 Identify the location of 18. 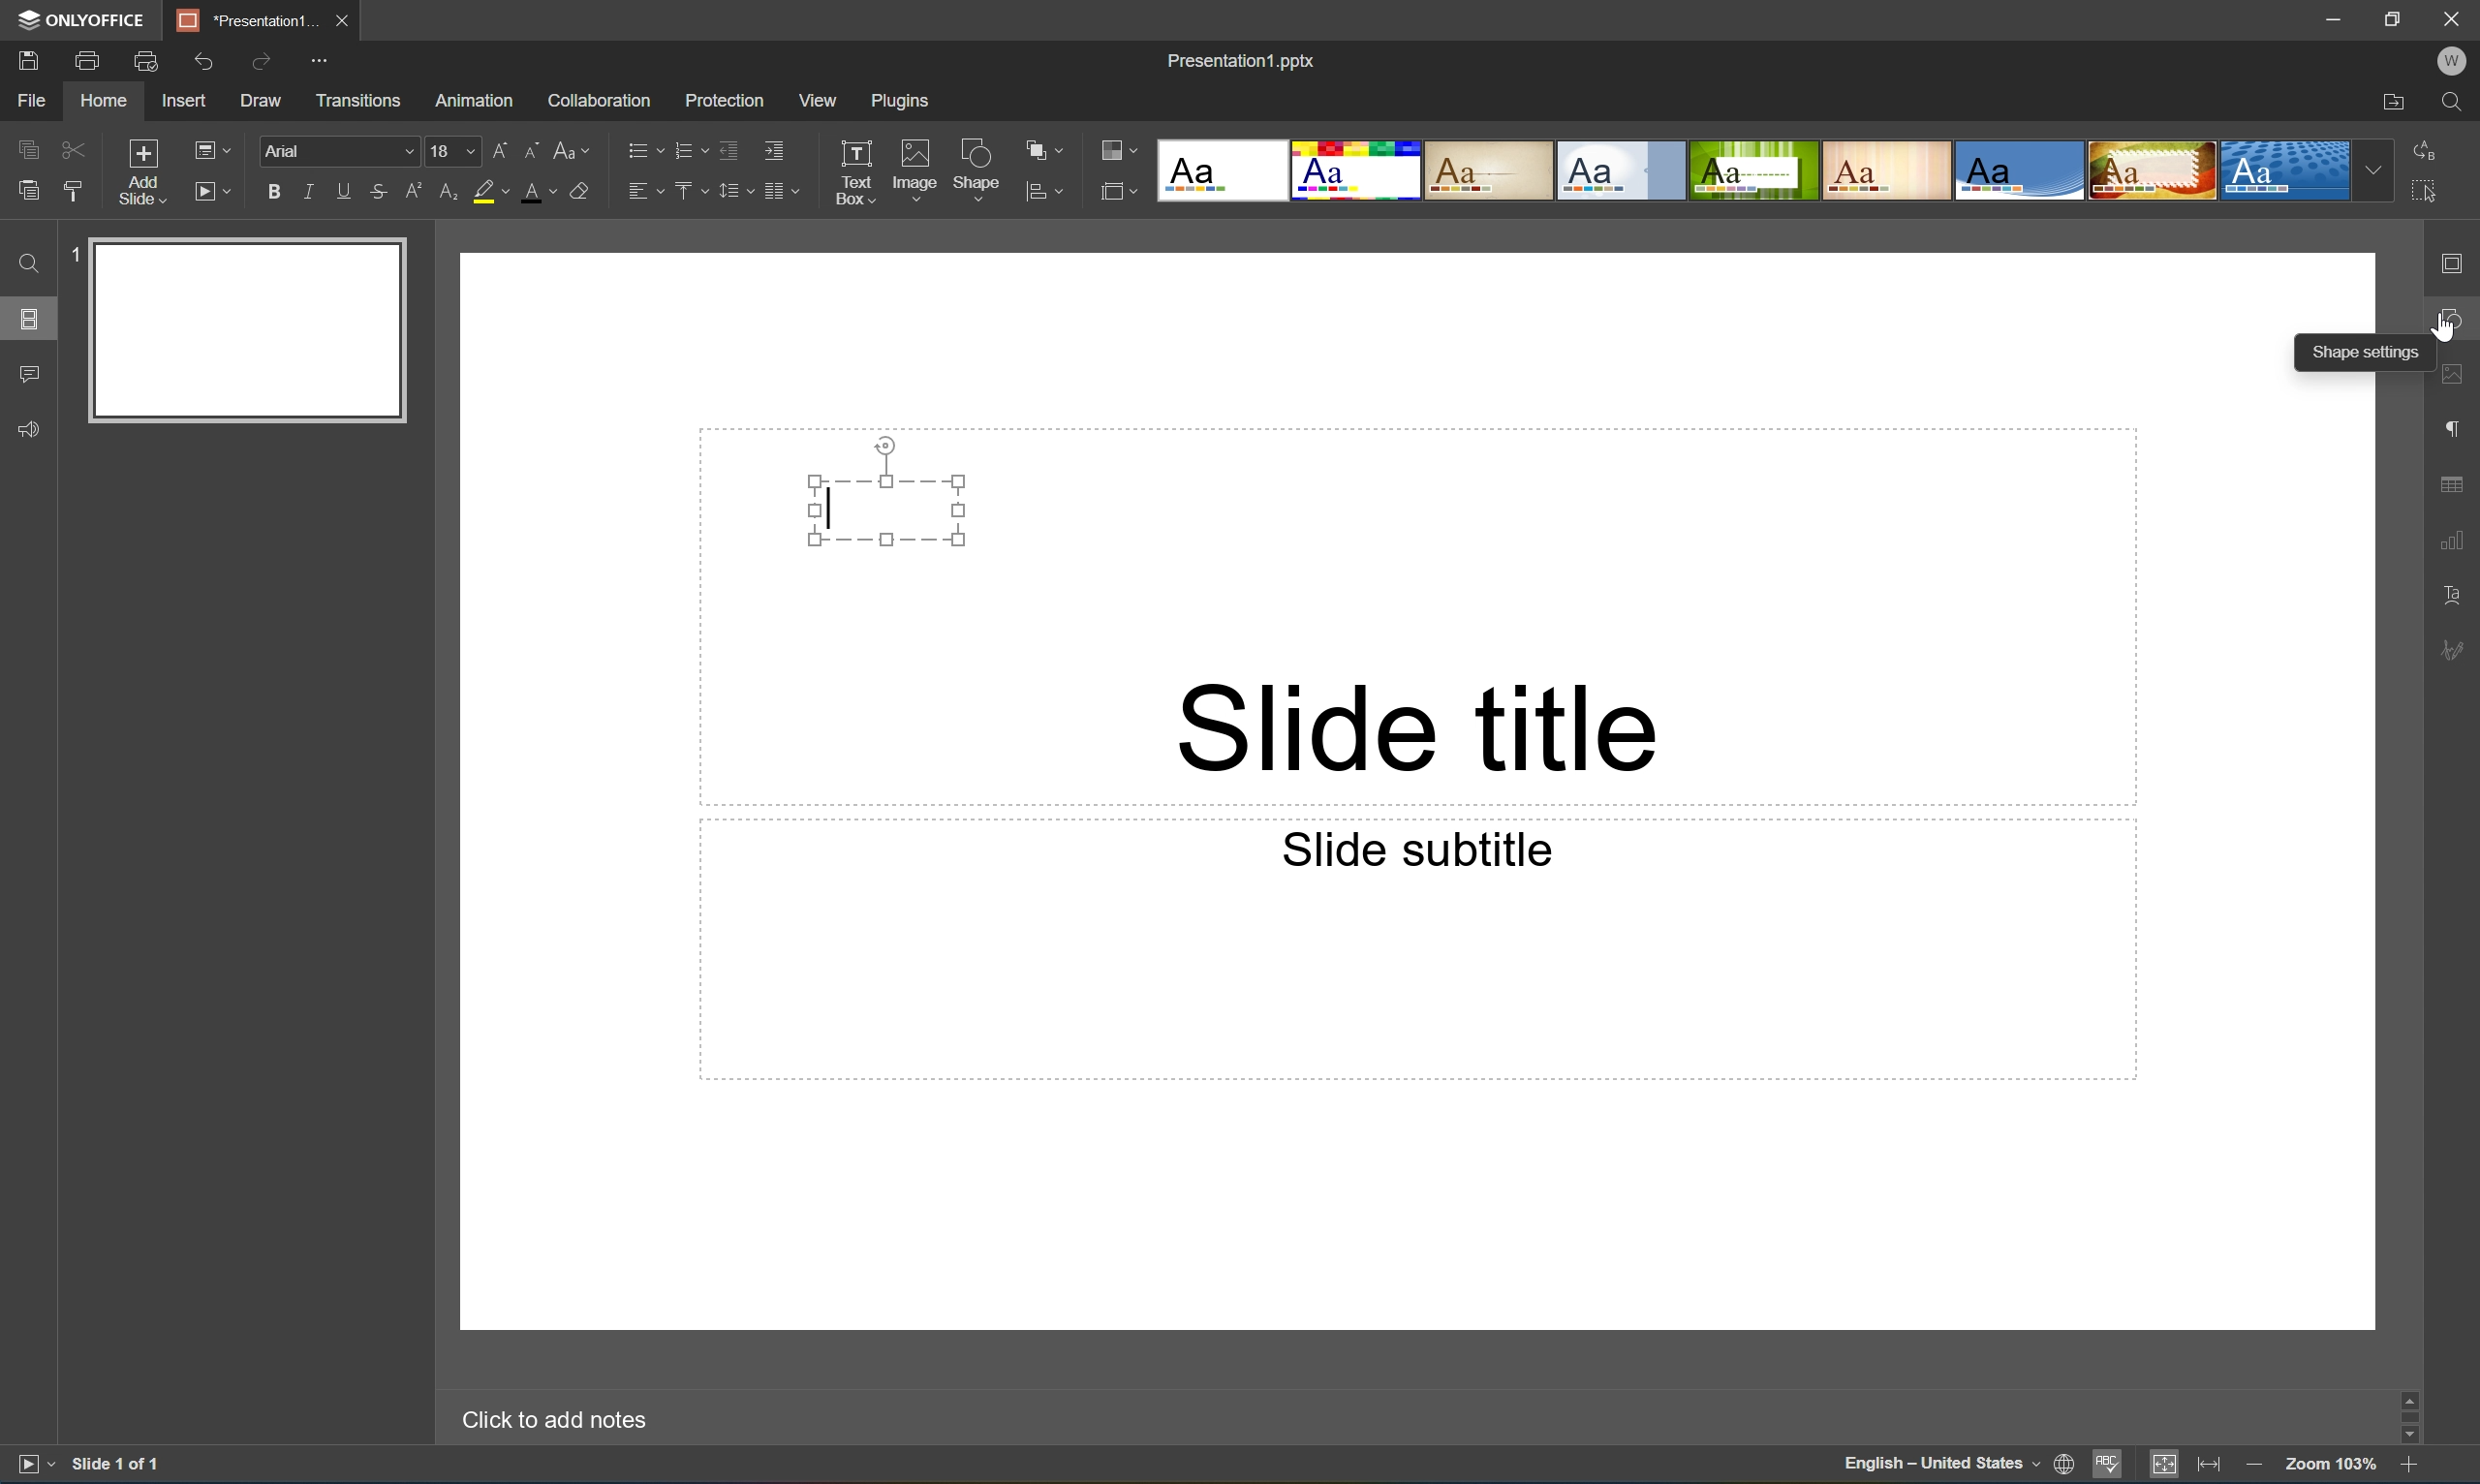
(454, 151).